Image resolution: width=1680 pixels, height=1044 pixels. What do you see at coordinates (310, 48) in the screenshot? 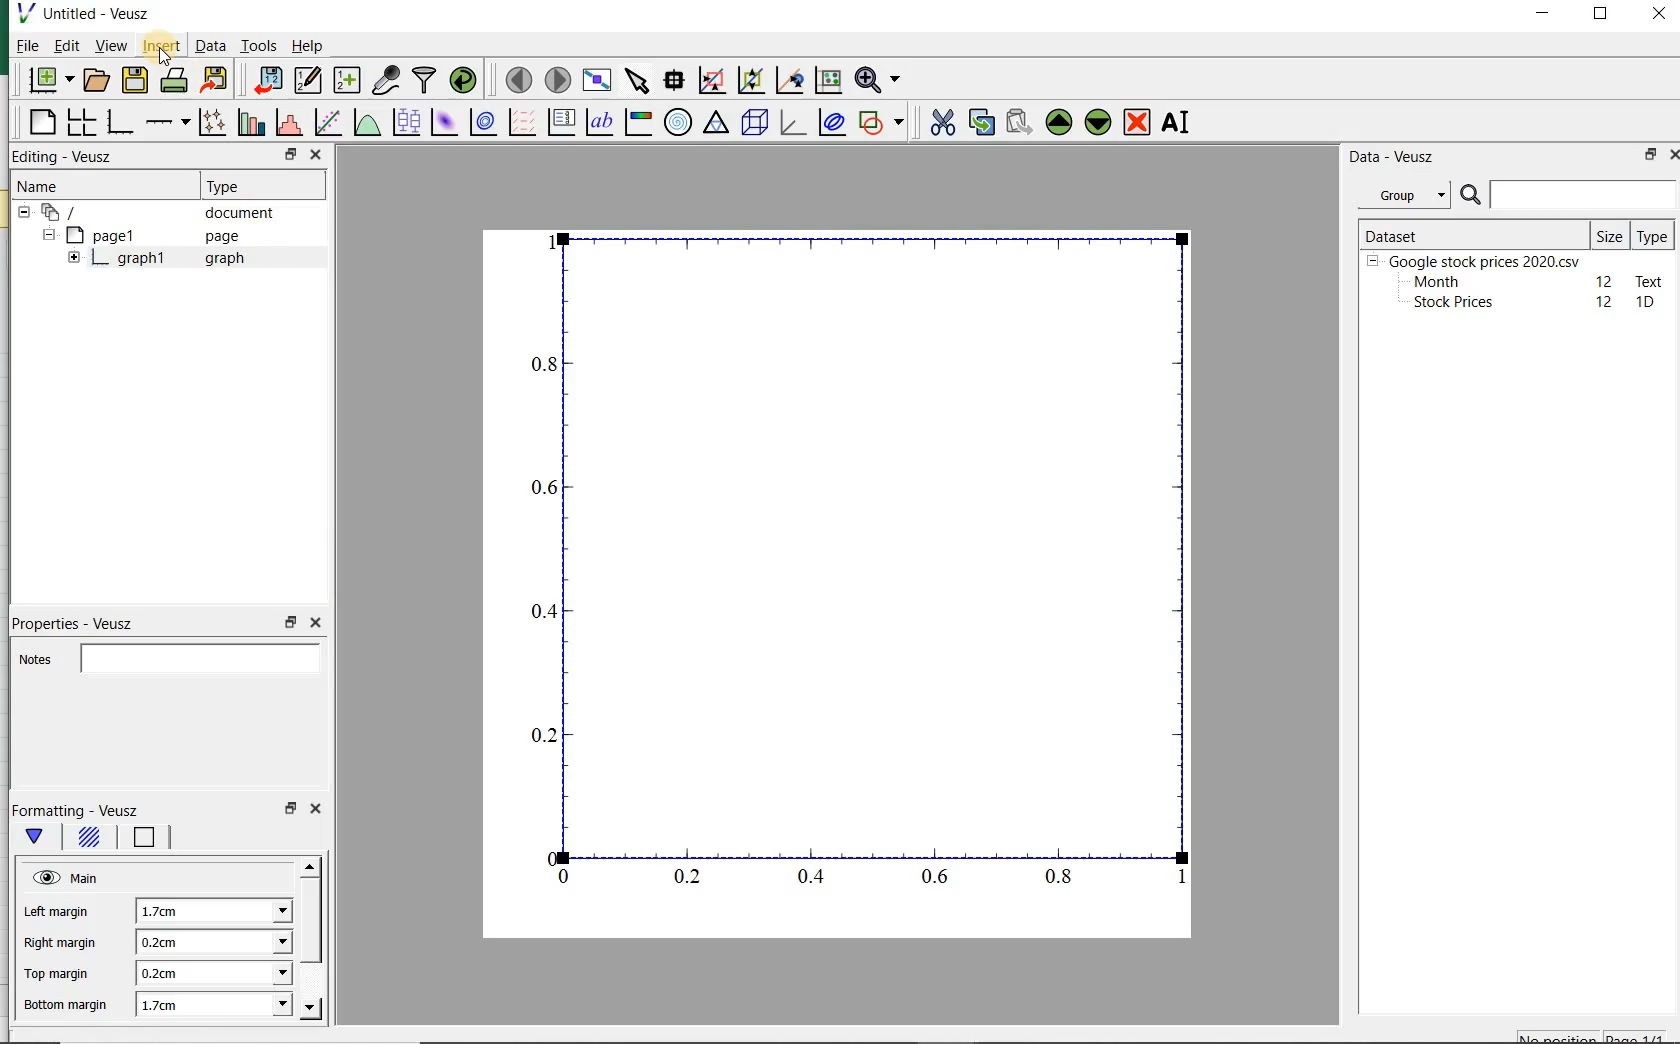
I see `Help` at bounding box center [310, 48].